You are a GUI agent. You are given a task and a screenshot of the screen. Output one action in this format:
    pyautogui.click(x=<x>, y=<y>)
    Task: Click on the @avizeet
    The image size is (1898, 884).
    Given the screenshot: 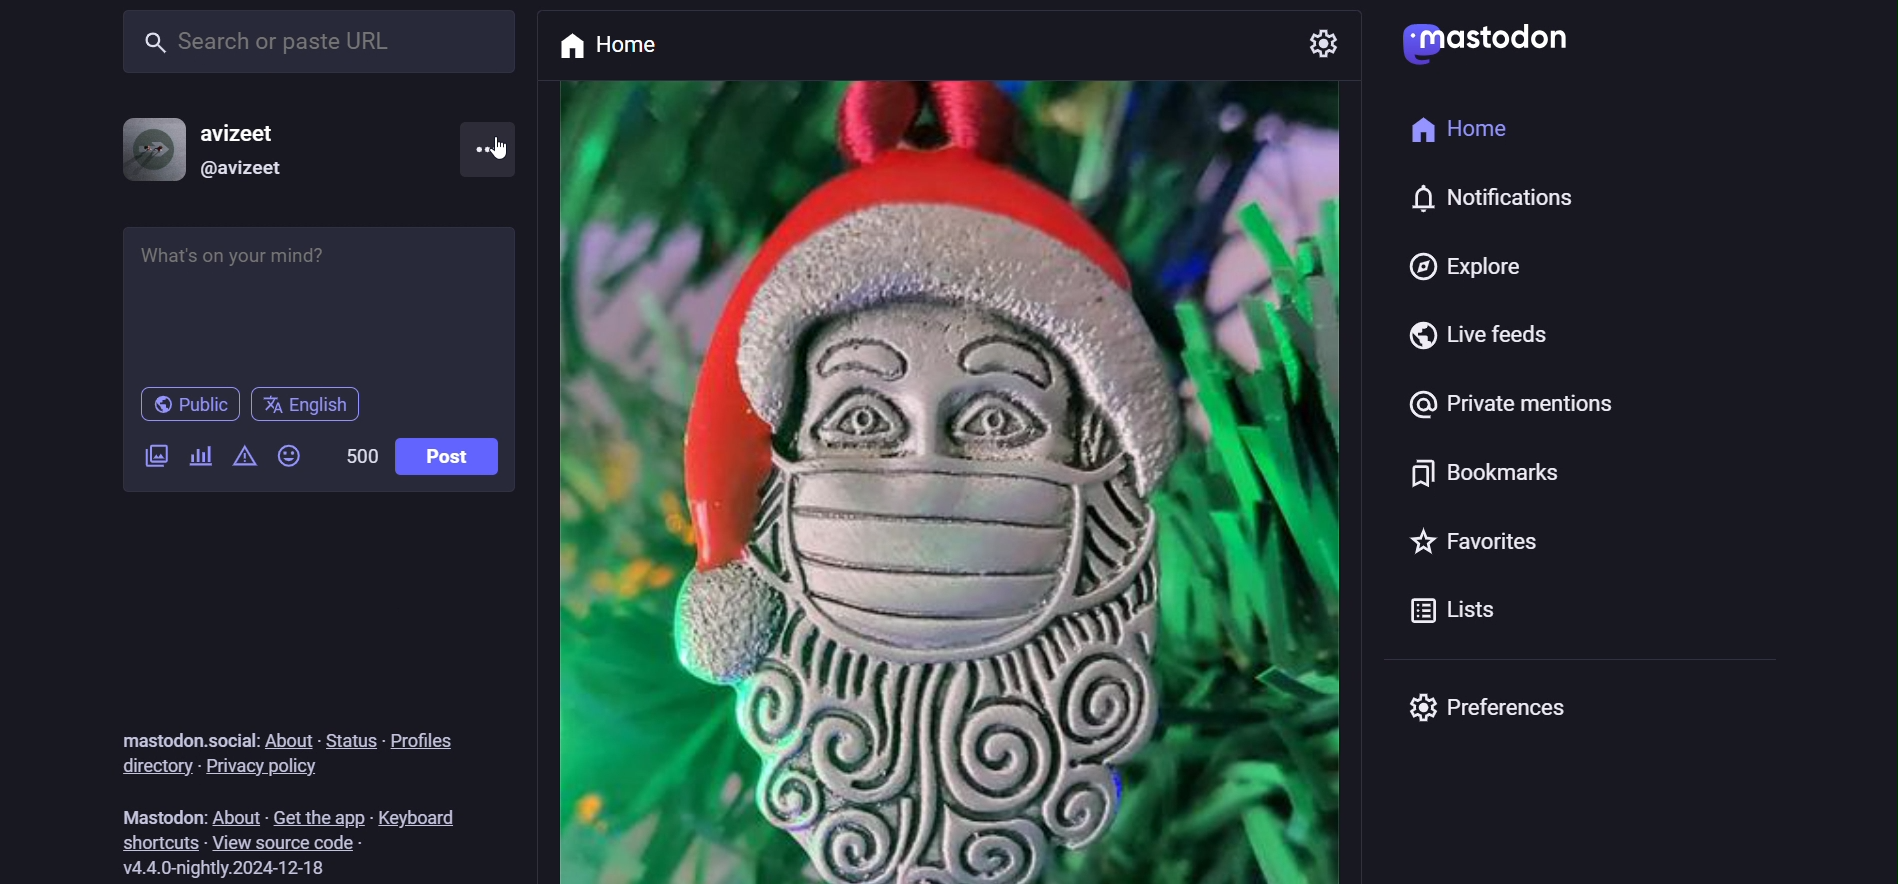 What is the action you would take?
    pyautogui.click(x=251, y=172)
    